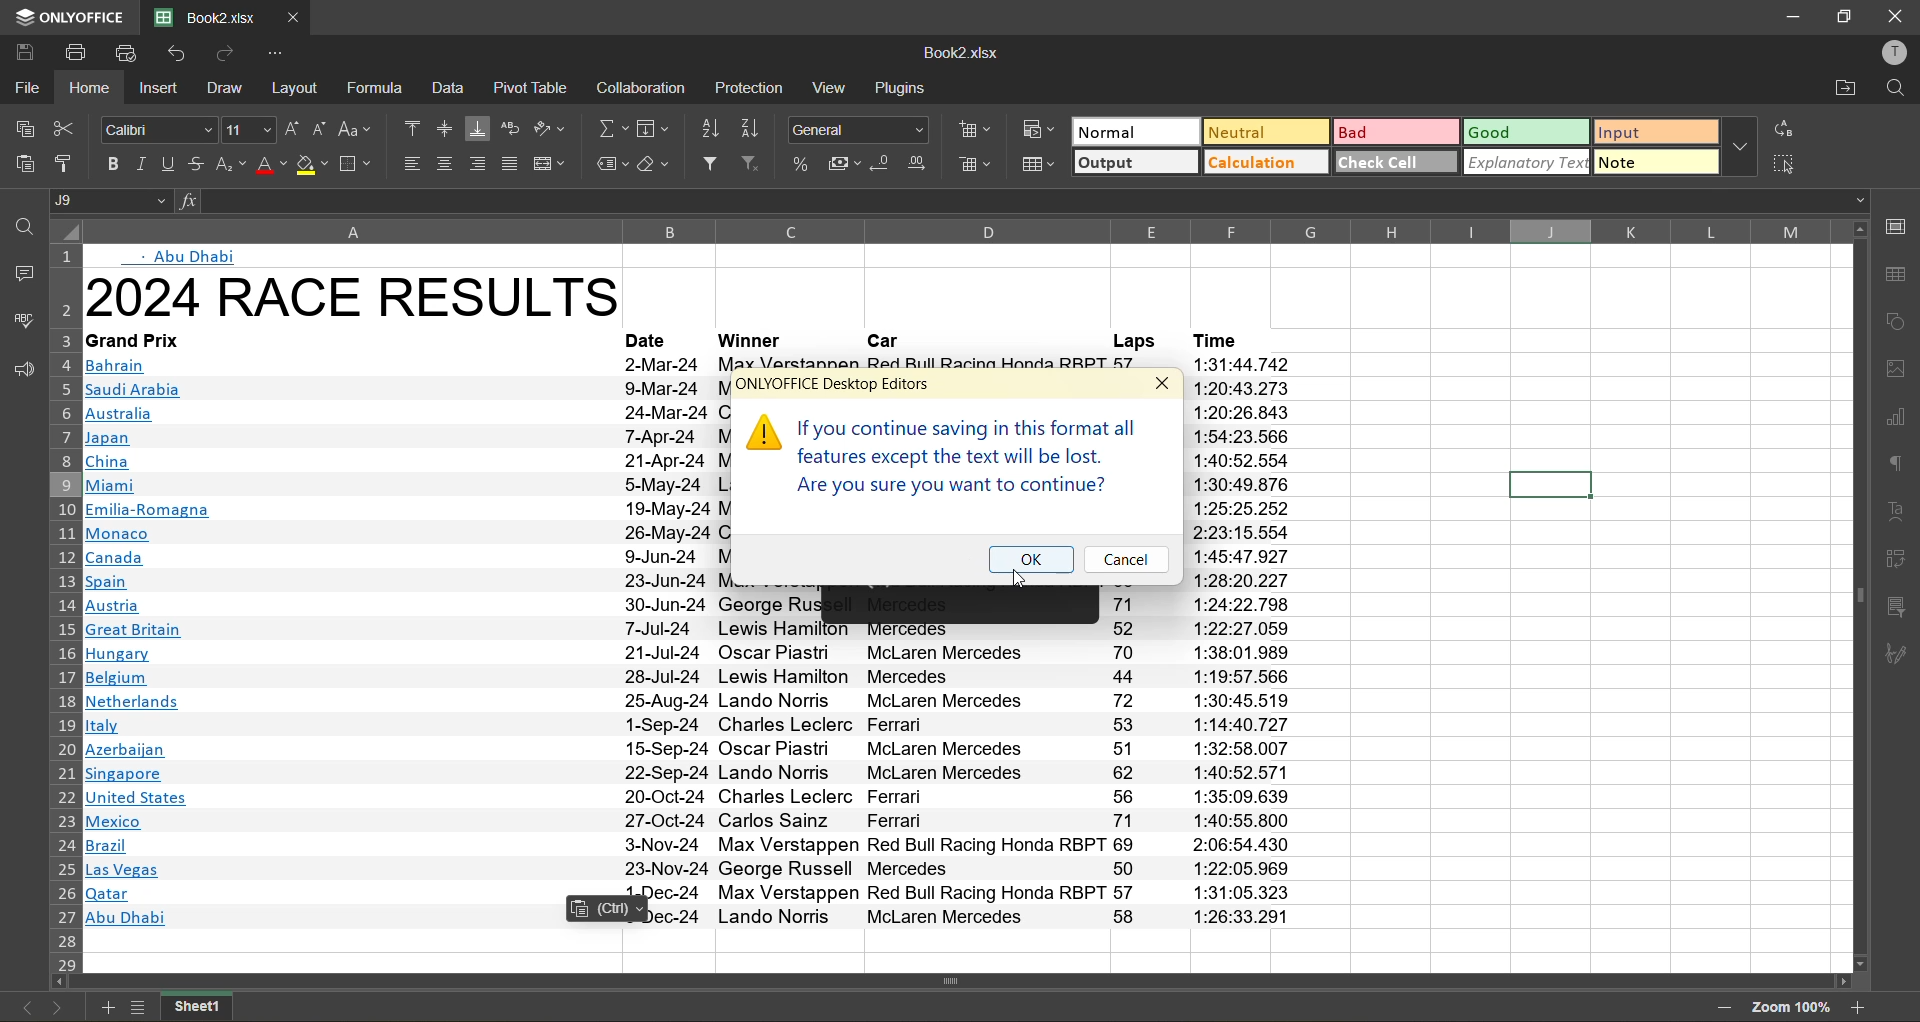 The width and height of the screenshot is (1920, 1022). Describe the element at coordinates (535, 88) in the screenshot. I see `pivot table` at that location.